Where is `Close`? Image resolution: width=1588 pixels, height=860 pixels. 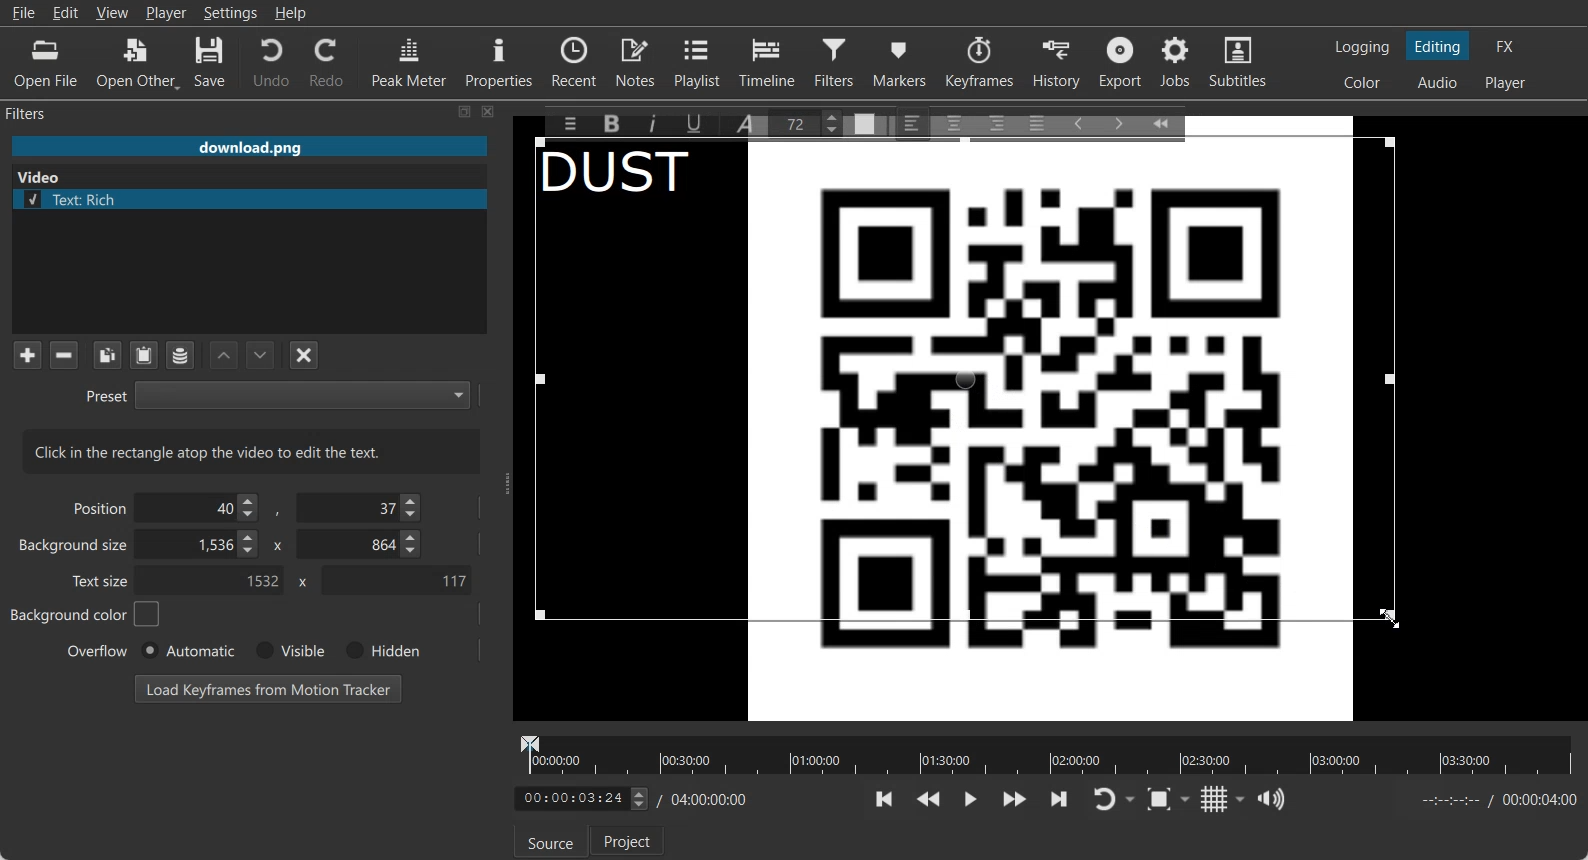
Close is located at coordinates (489, 111).